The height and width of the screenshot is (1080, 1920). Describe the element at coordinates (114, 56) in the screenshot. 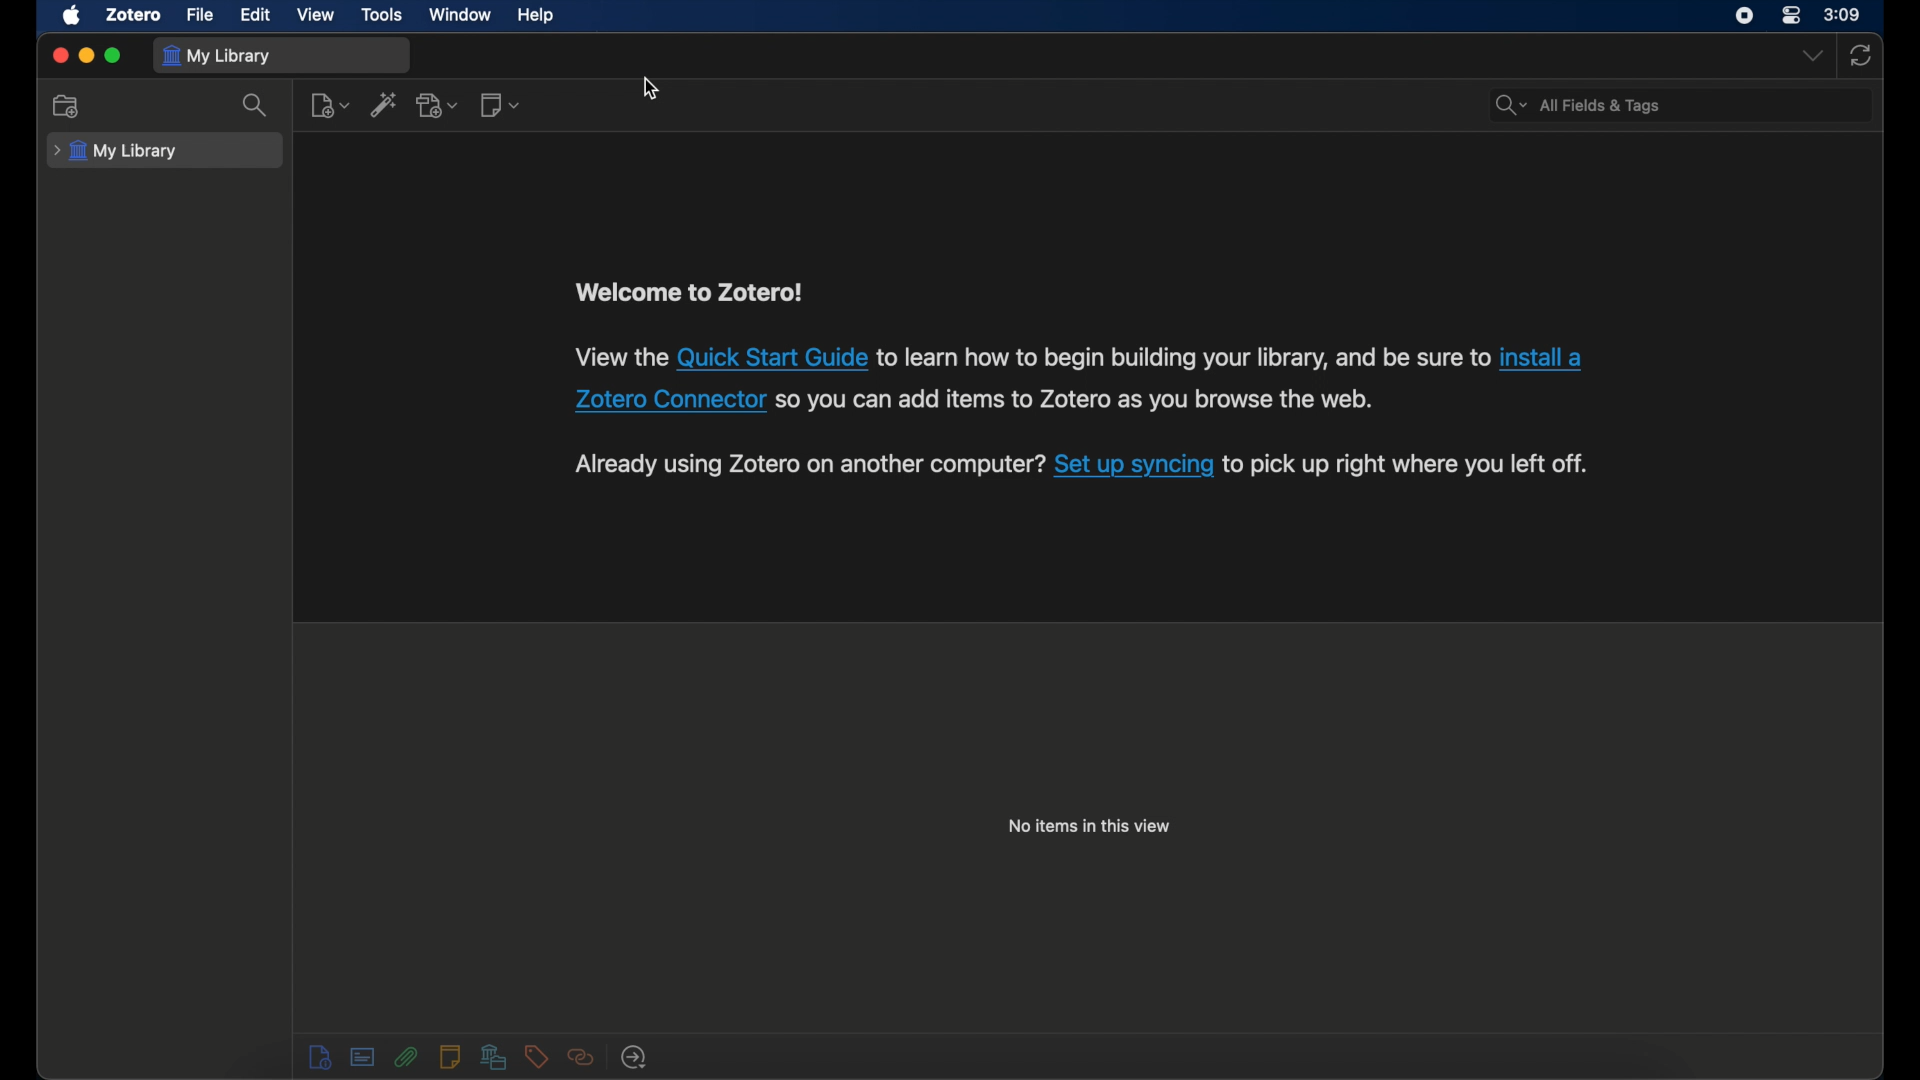

I see `maximize` at that location.